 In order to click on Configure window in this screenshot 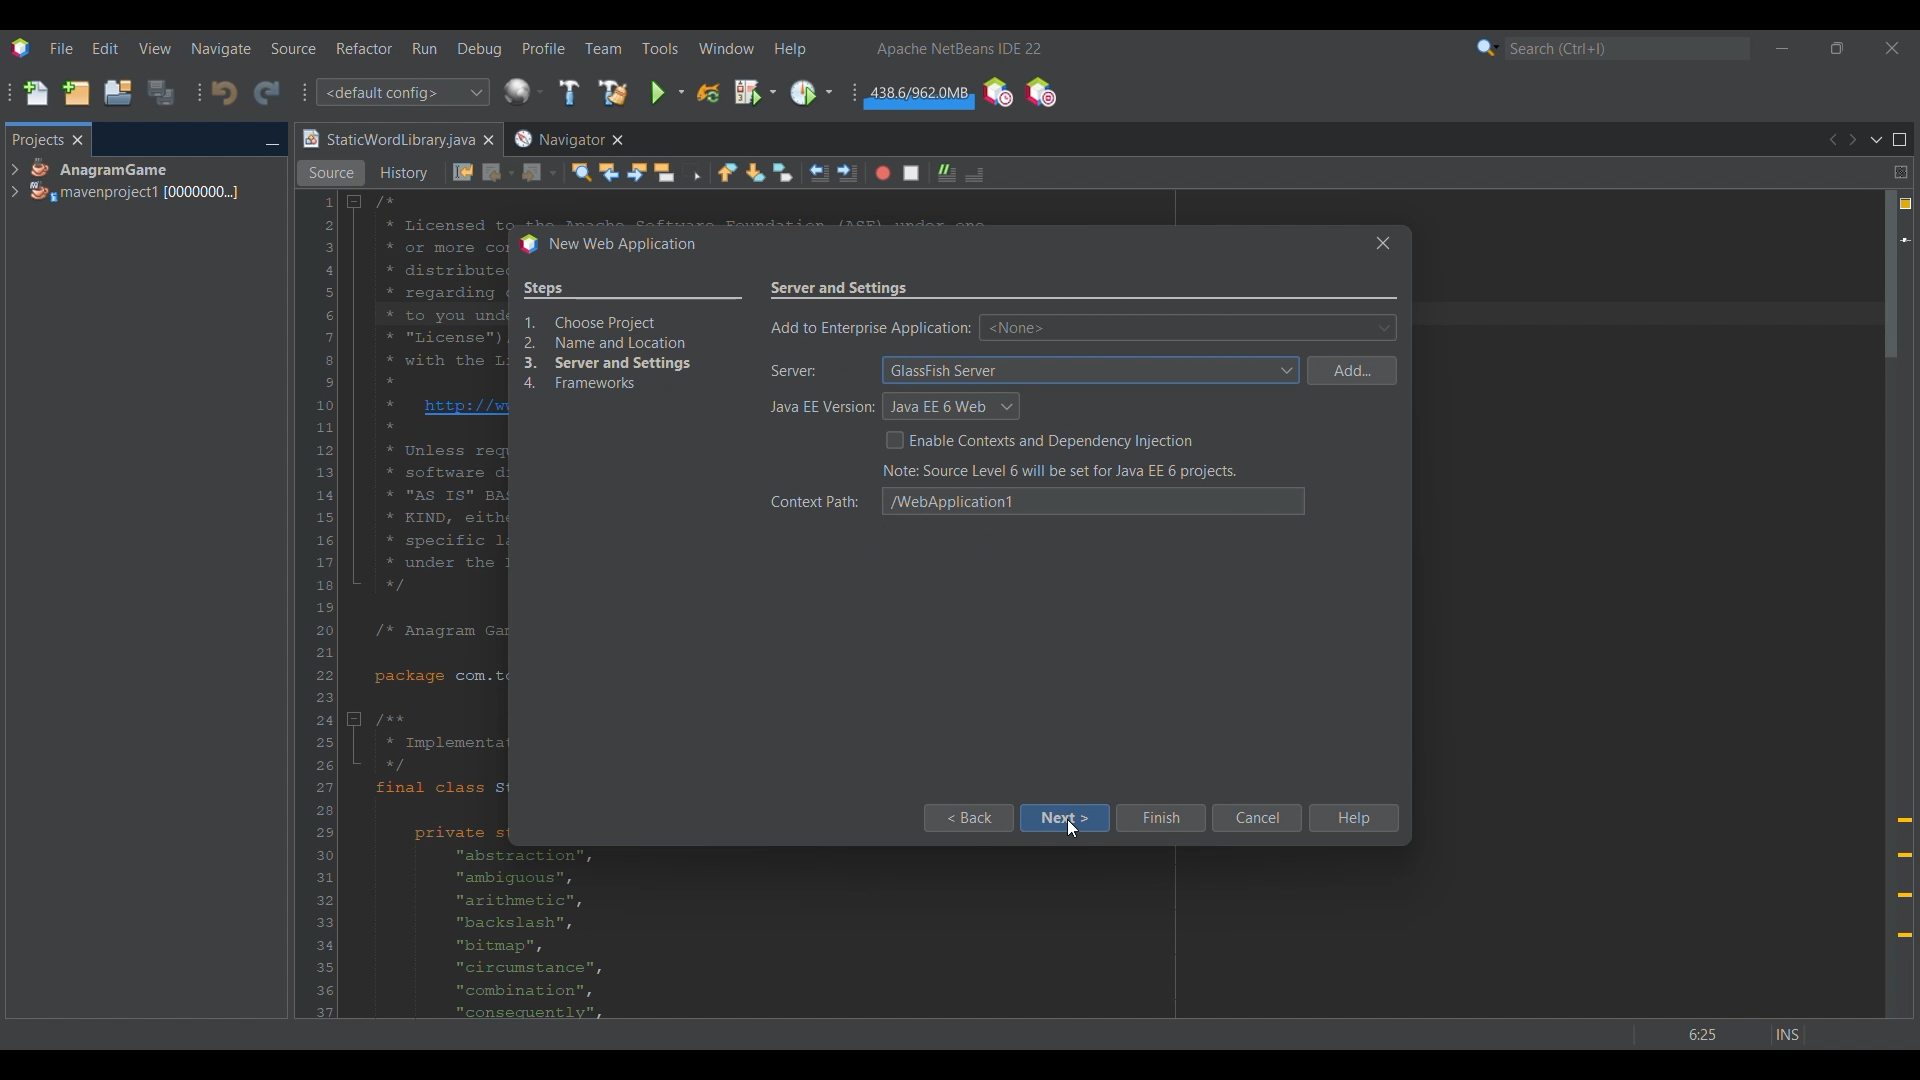, I will do `click(523, 91)`.